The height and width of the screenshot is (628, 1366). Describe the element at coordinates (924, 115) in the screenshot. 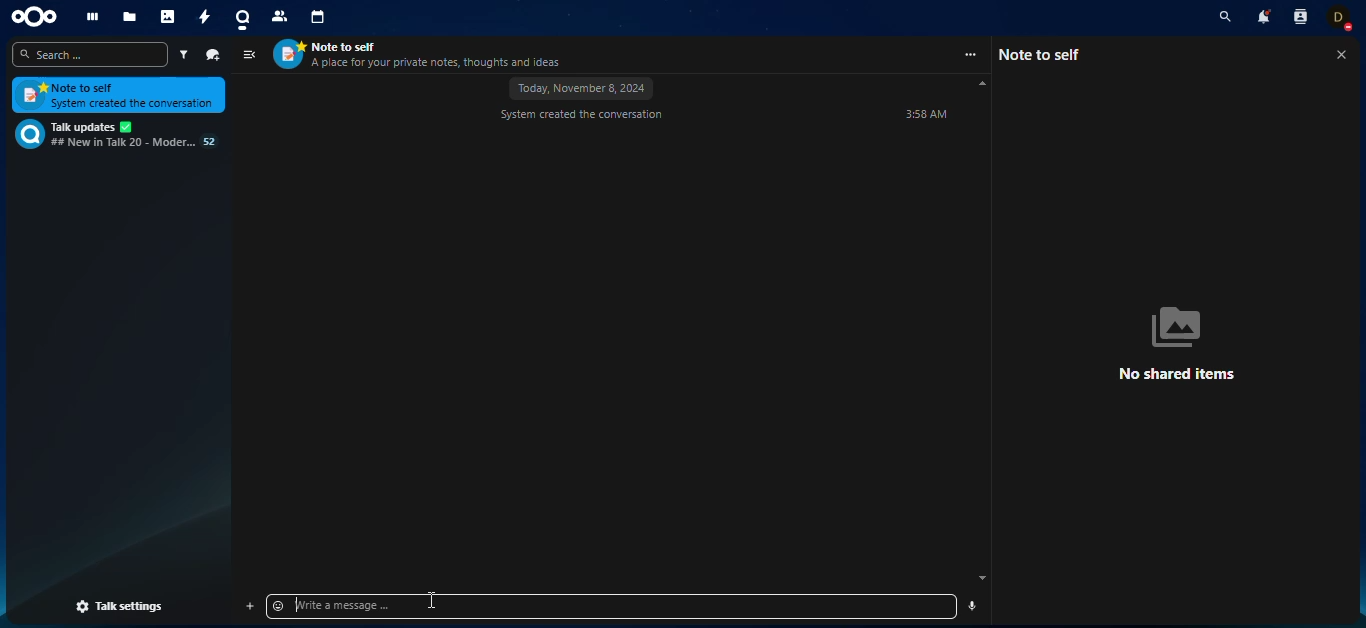

I see `time` at that location.